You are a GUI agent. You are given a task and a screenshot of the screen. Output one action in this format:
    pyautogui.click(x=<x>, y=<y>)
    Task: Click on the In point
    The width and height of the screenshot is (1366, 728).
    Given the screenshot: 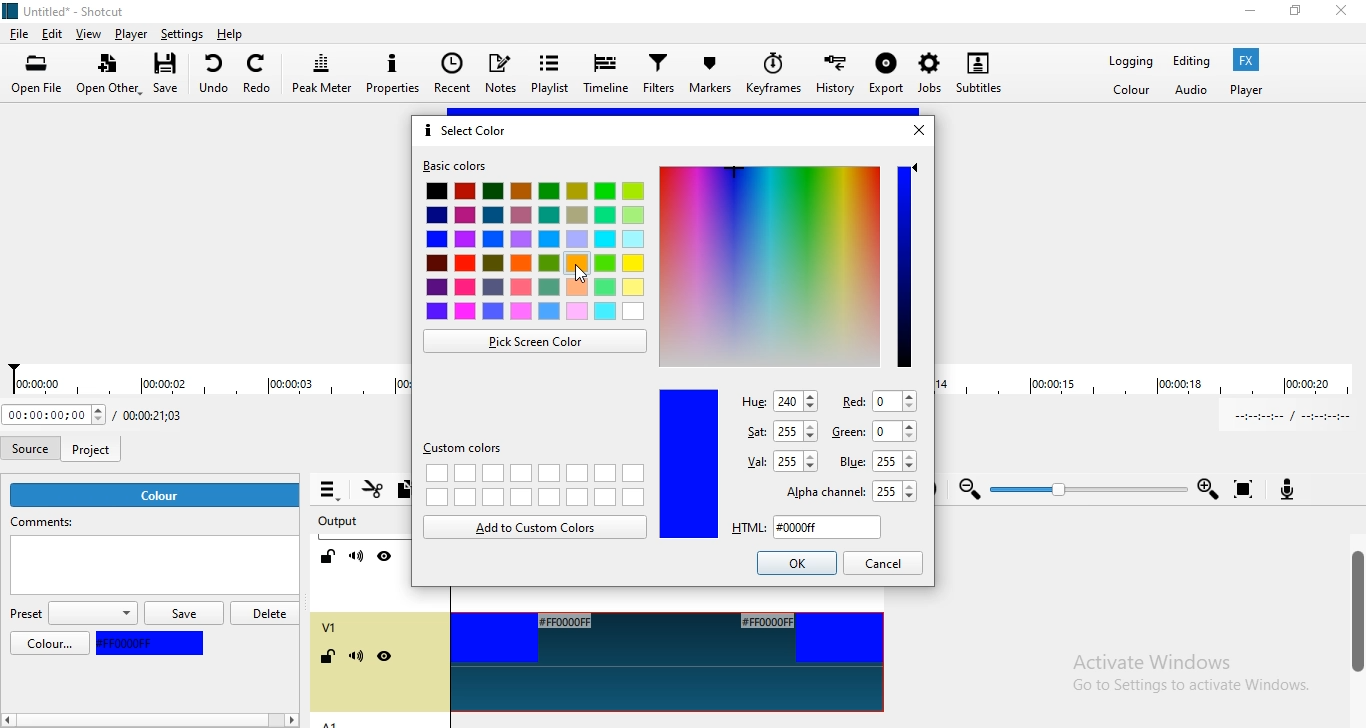 What is the action you would take?
    pyautogui.click(x=1287, y=416)
    